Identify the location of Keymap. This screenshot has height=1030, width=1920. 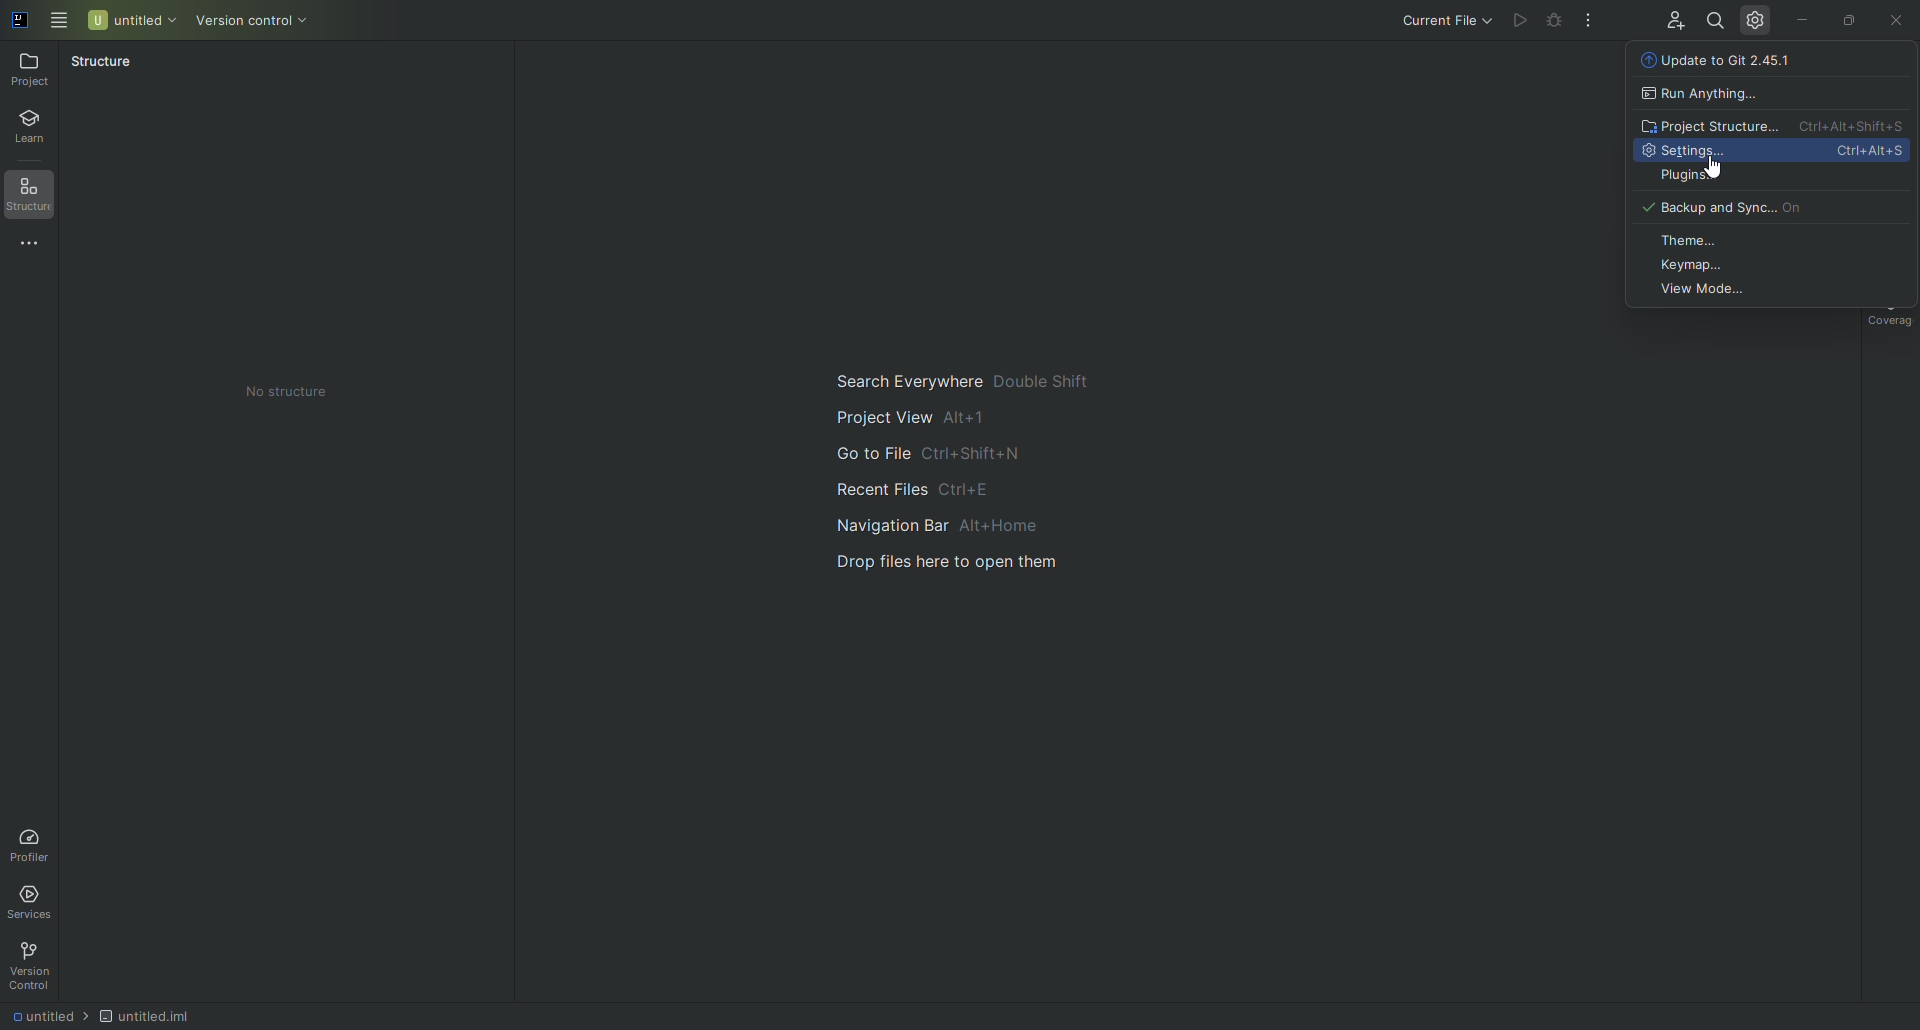
(1745, 266).